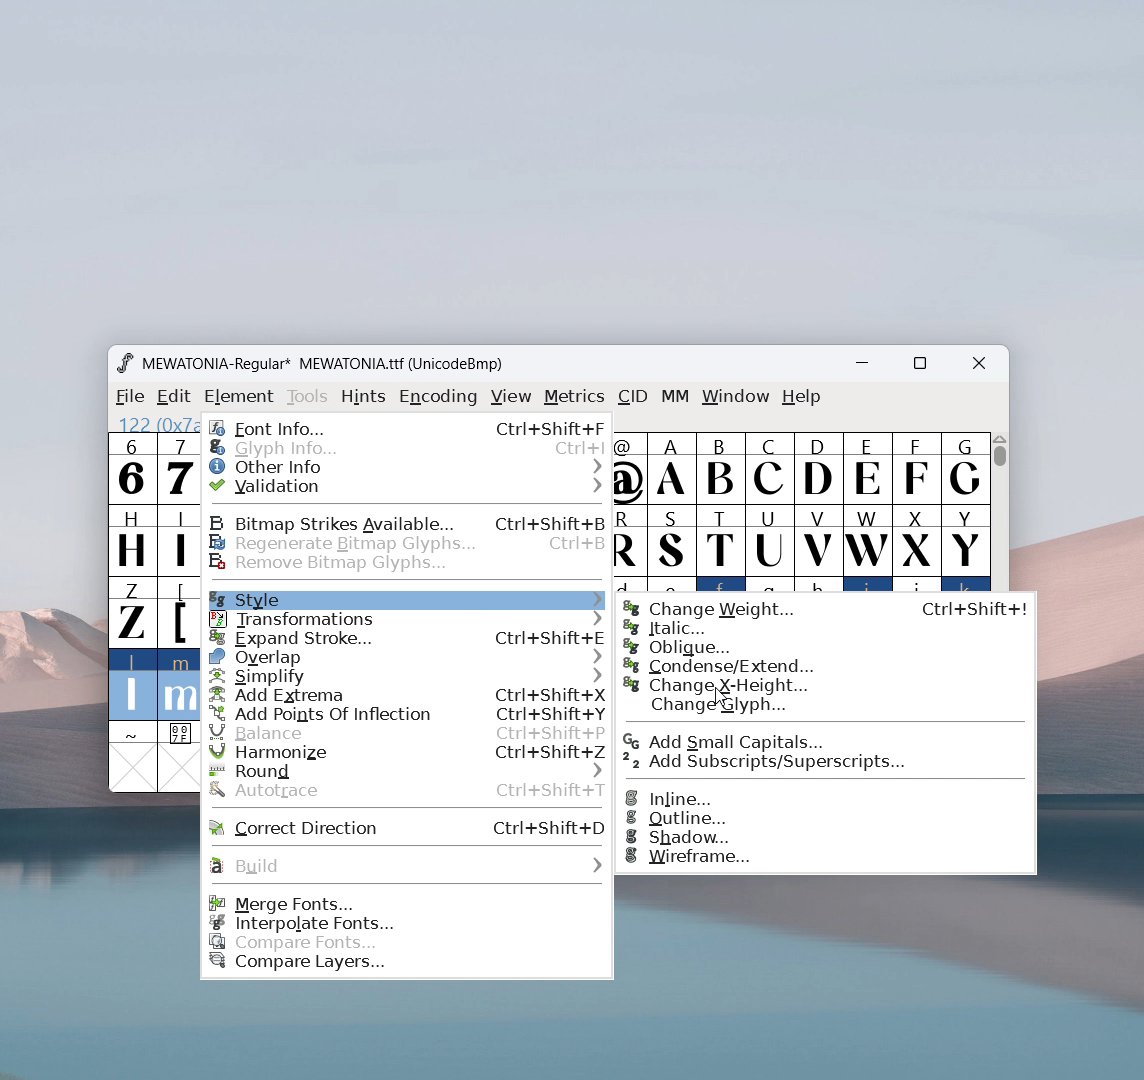 The height and width of the screenshot is (1080, 1144). What do you see at coordinates (132, 468) in the screenshot?
I see `6` at bounding box center [132, 468].